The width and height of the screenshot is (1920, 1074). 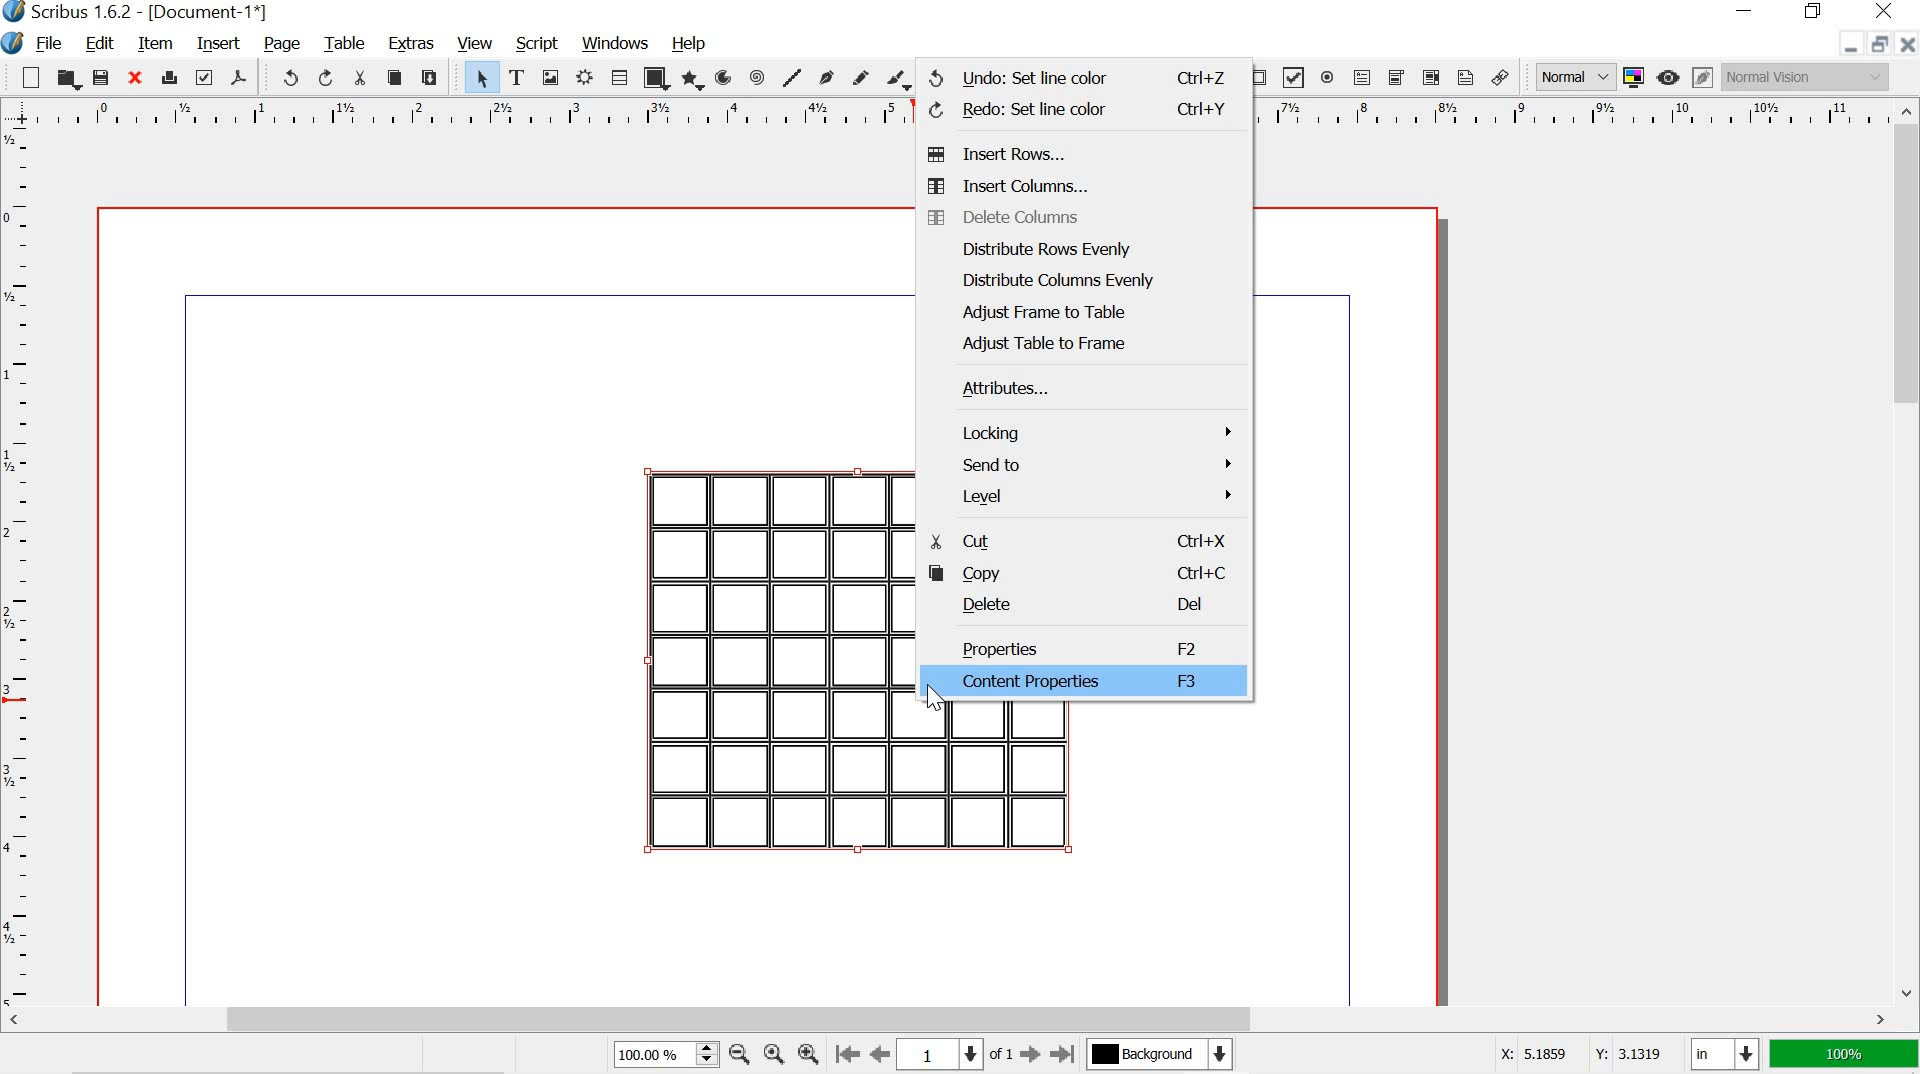 I want to click on link annotation, so click(x=1499, y=76).